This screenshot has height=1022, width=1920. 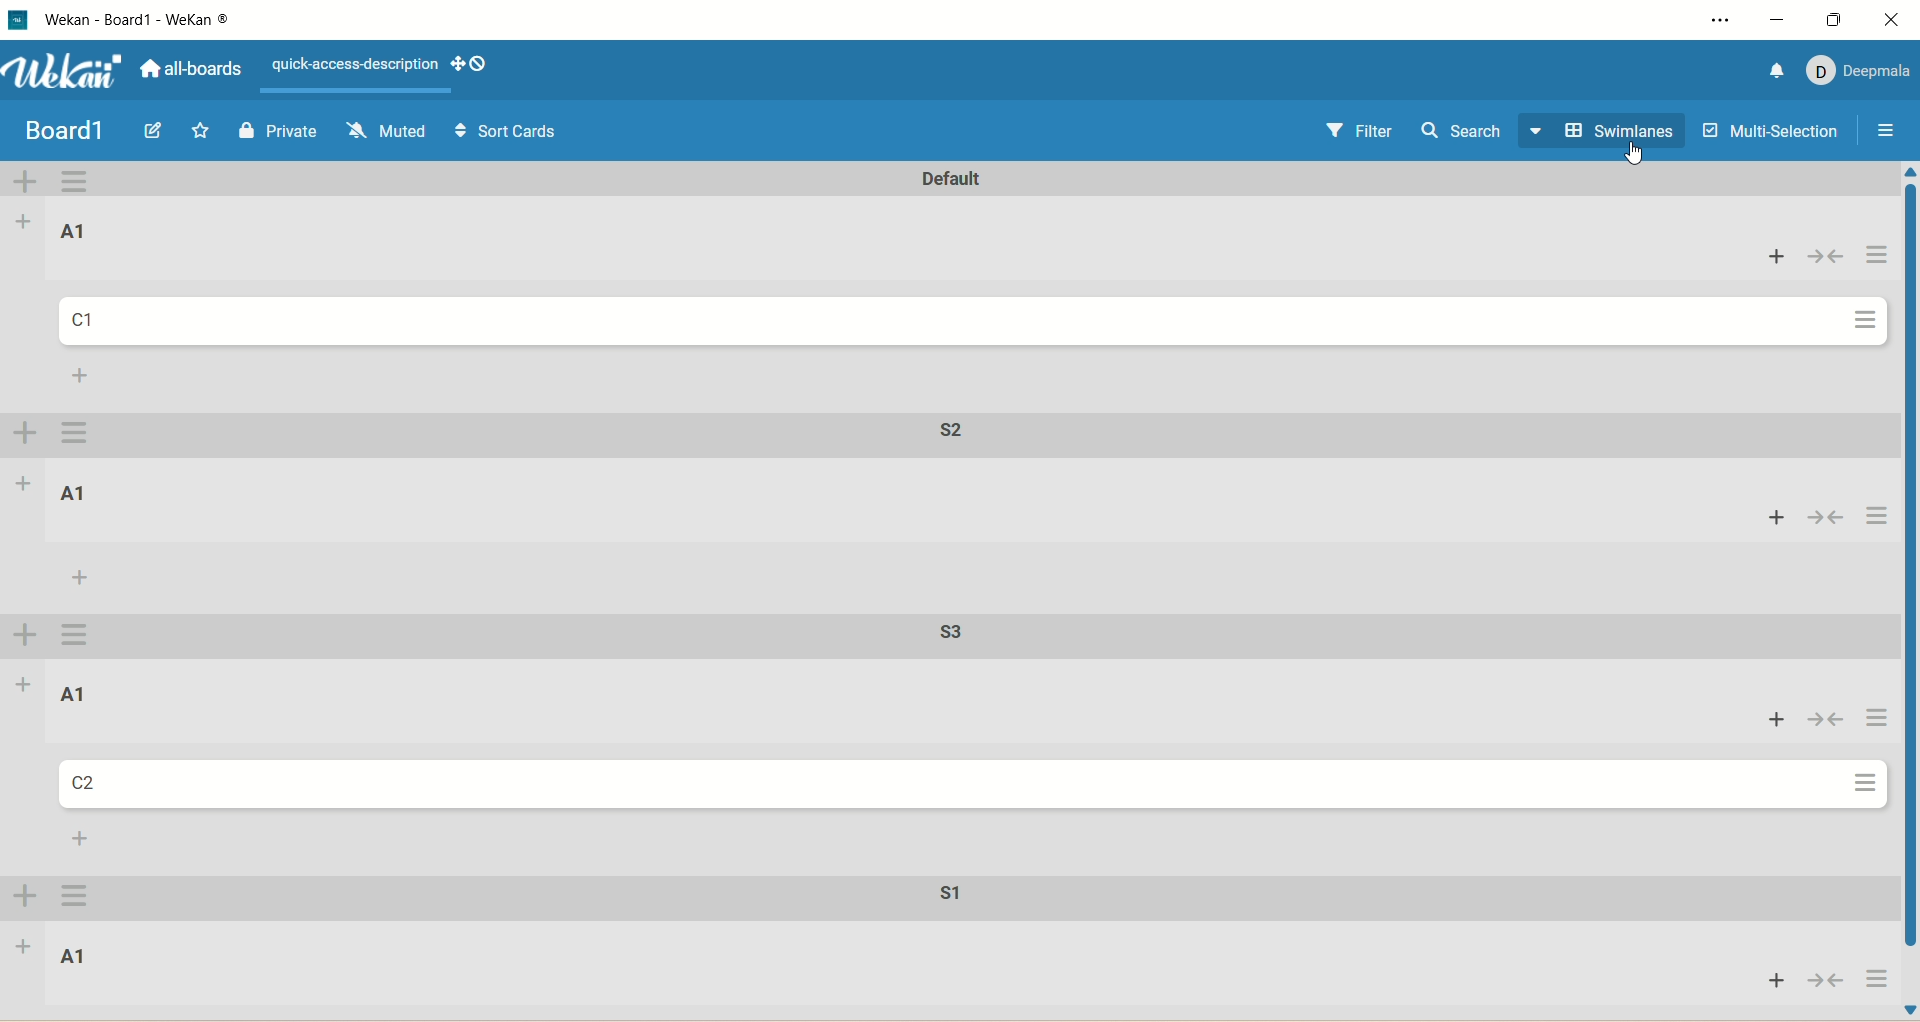 What do you see at coordinates (23, 953) in the screenshot?
I see `add` at bounding box center [23, 953].